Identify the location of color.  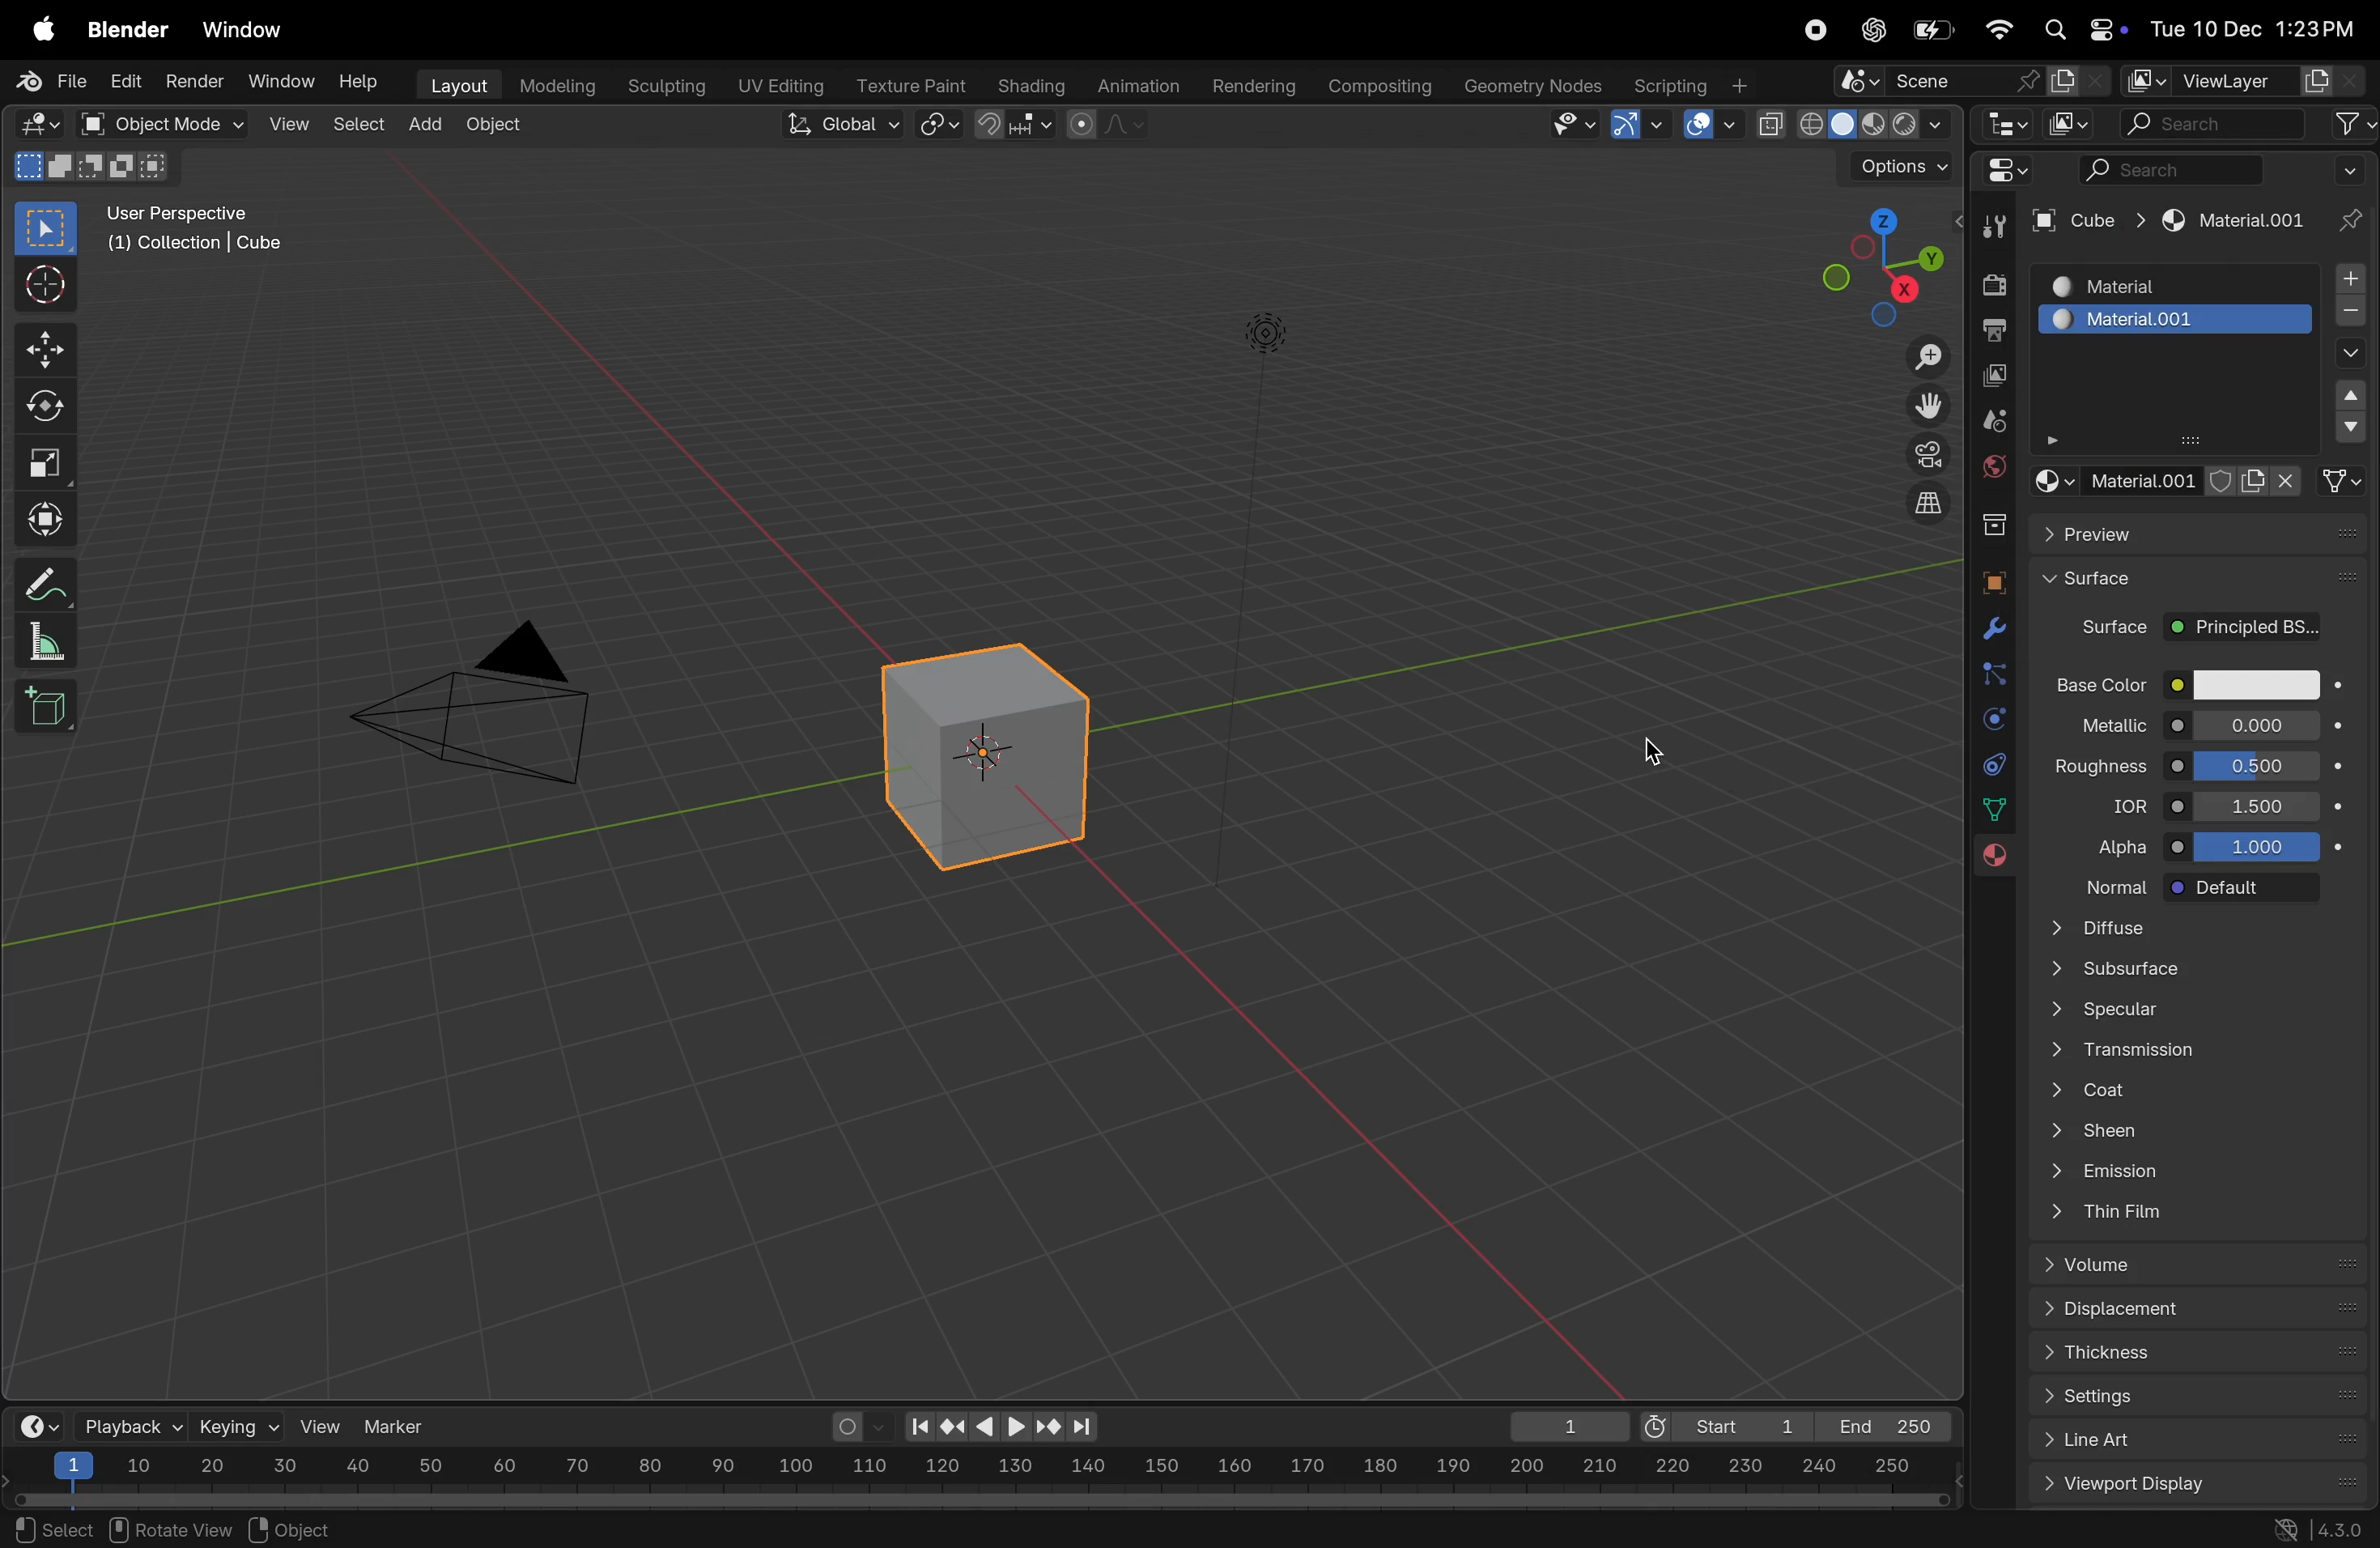
(2259, 688).